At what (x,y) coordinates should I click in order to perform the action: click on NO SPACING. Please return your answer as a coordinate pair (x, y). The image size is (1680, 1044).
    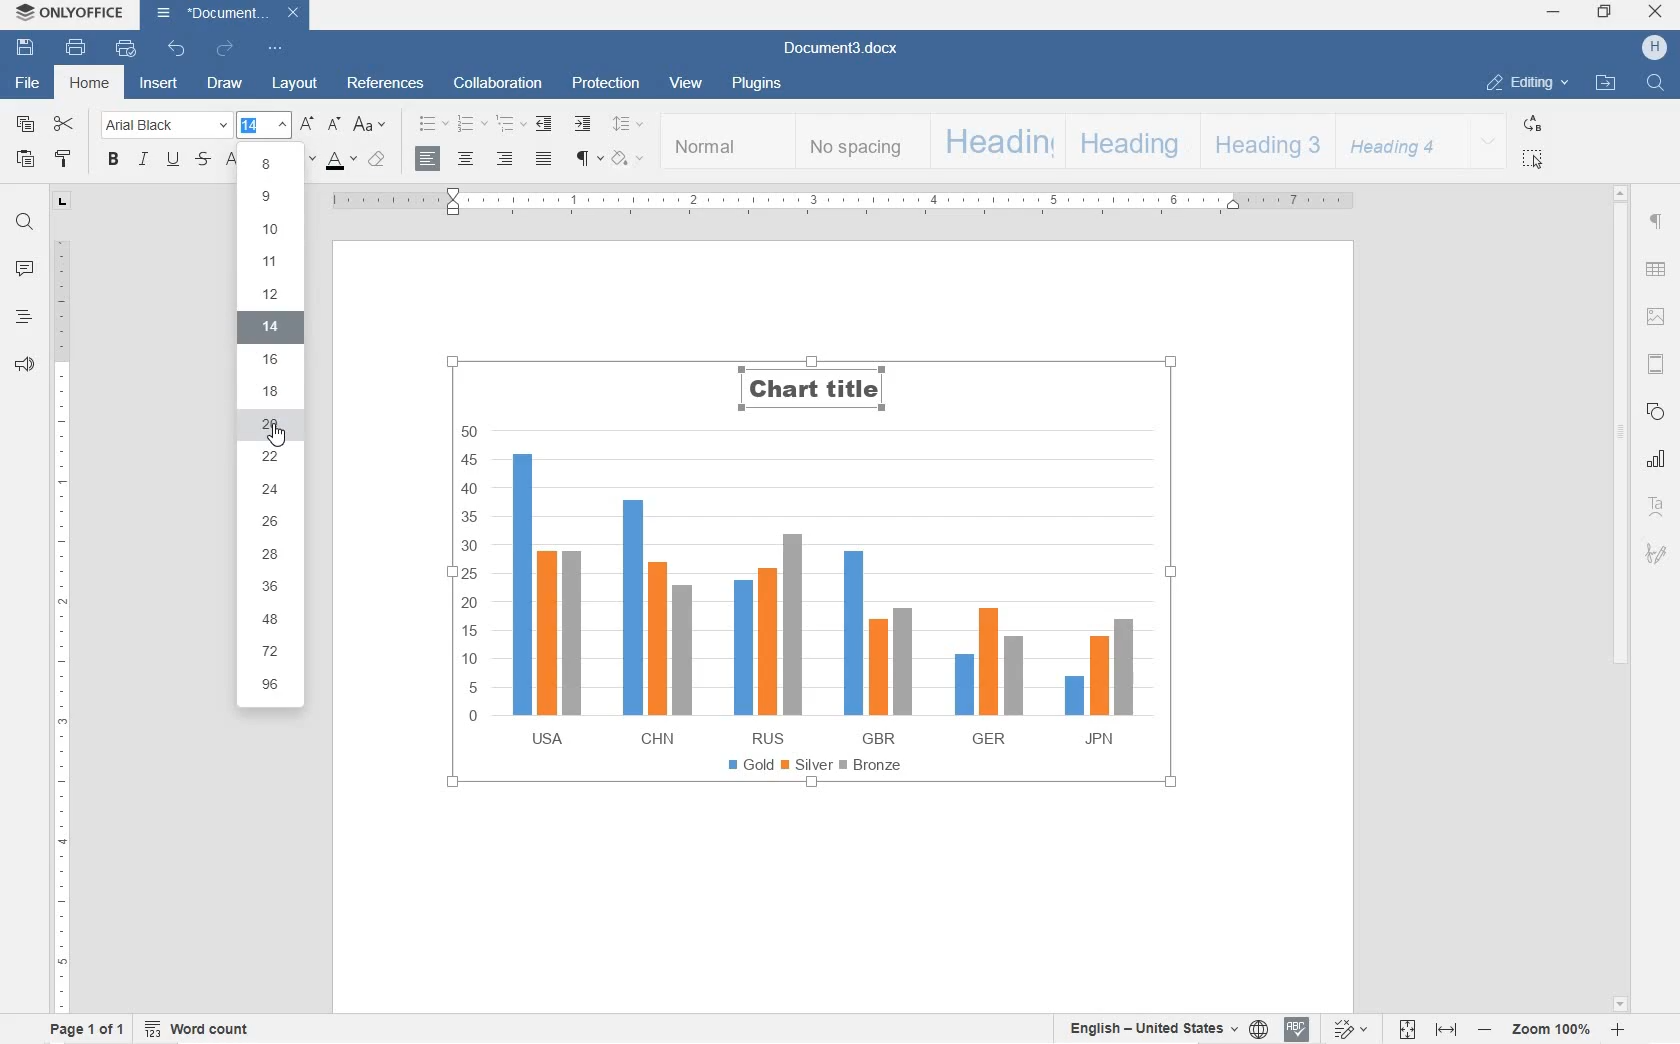
    Looking at the image, I should click on (857, 143).